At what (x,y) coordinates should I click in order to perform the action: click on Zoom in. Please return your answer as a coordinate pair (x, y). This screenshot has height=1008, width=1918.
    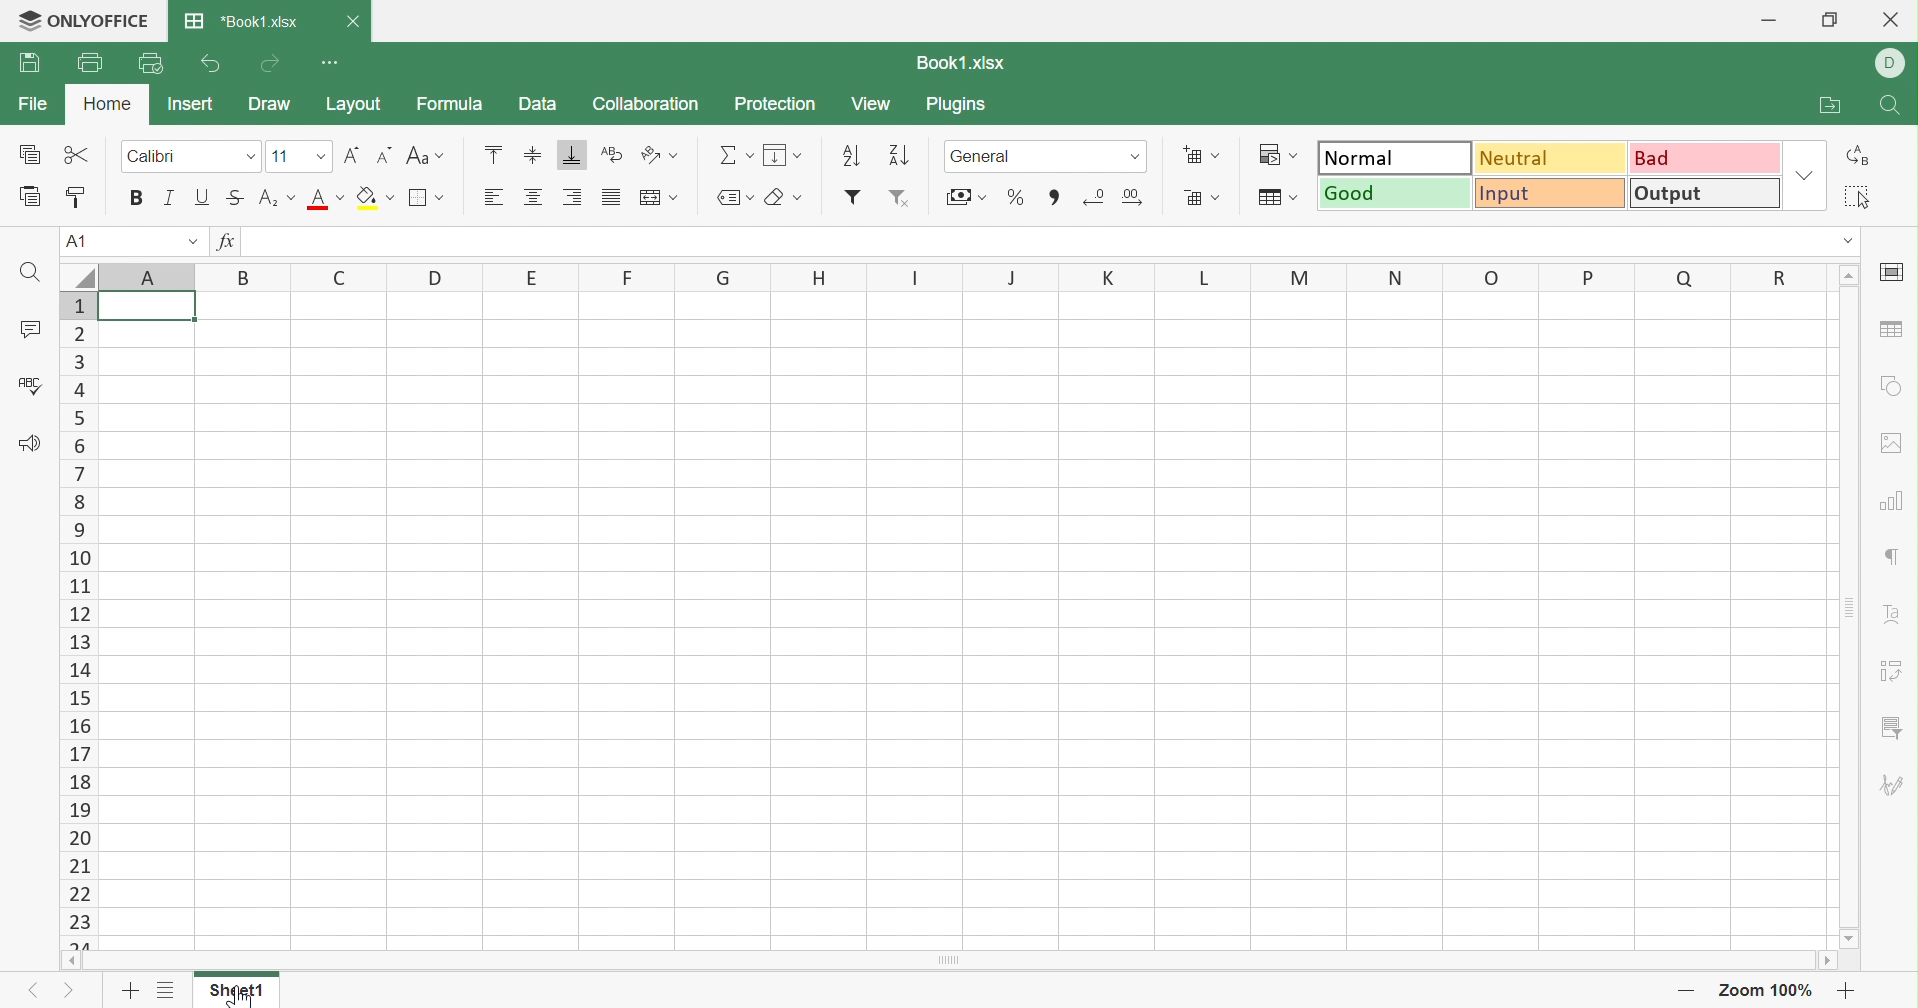
    Looking at the image, I should click on (1849, 989).